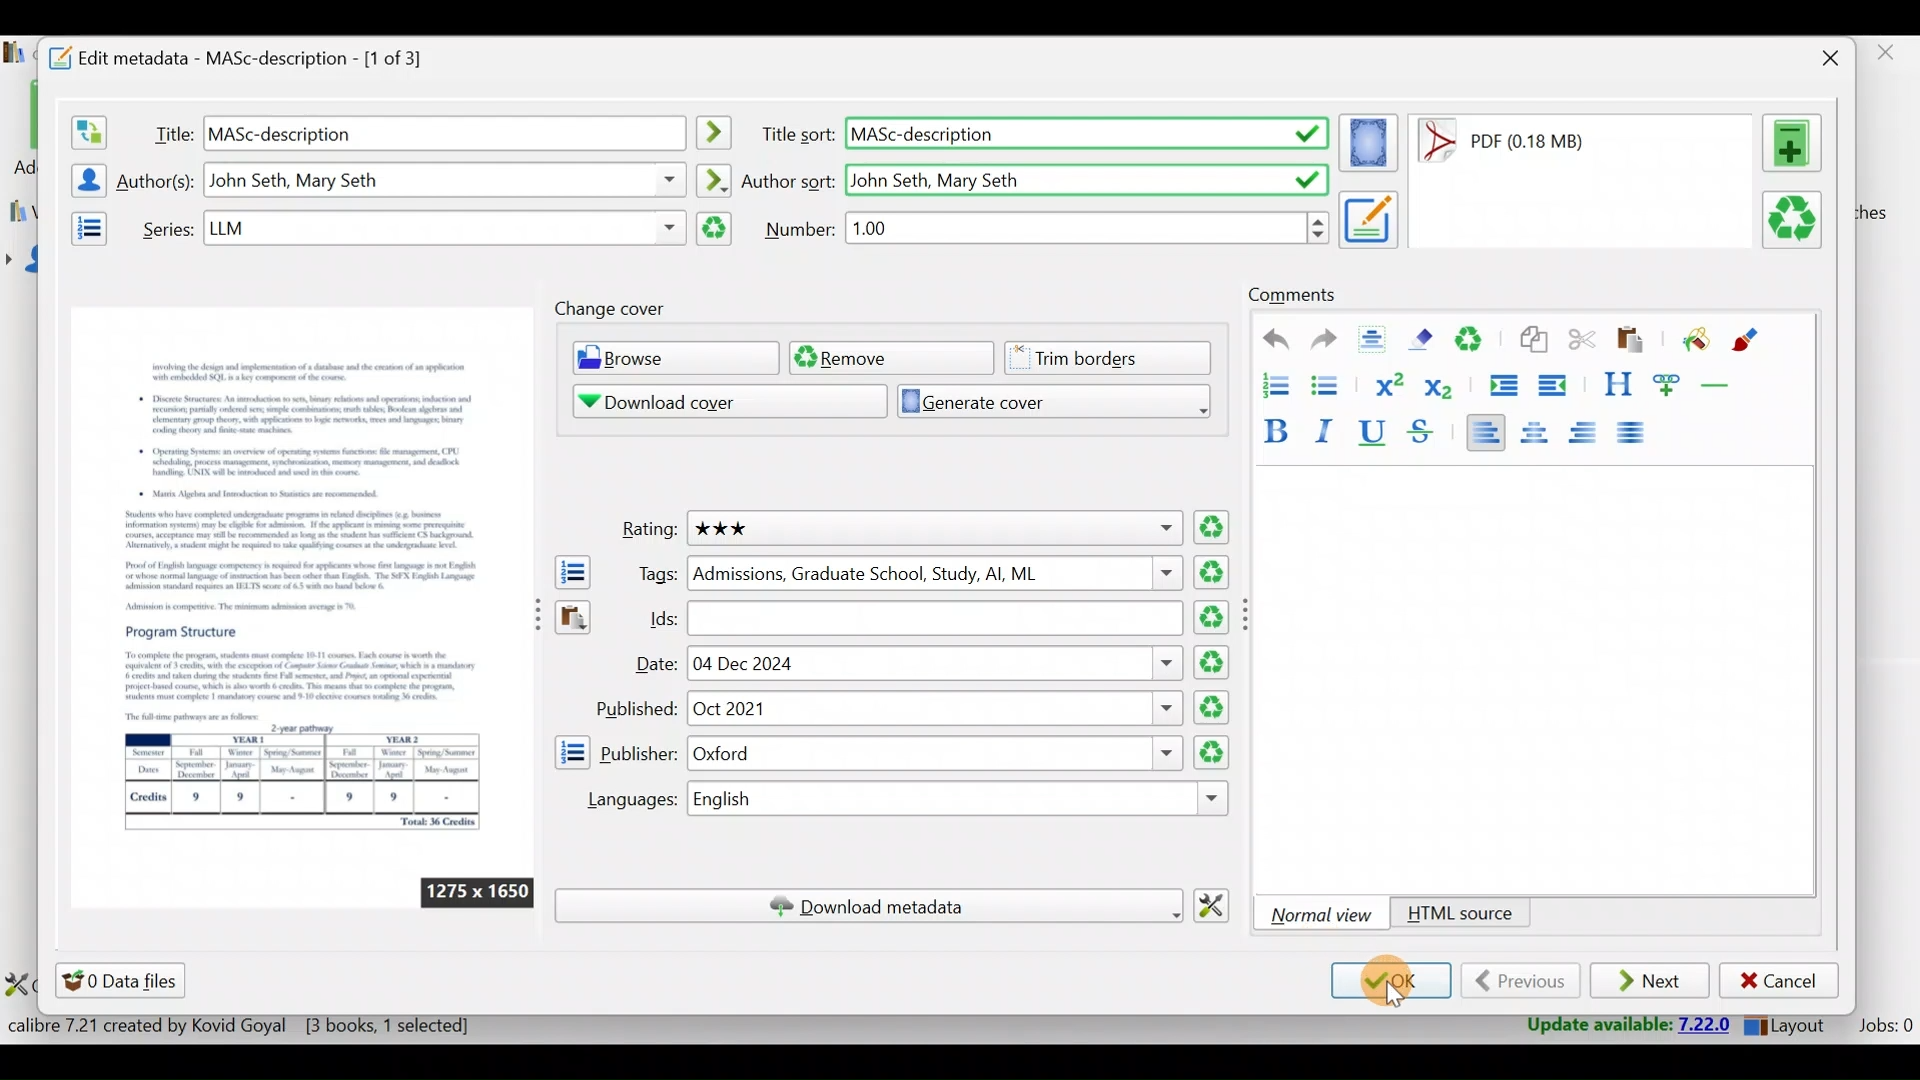 Image resolution: width=1920 pixels, height=1080 pixels. Describe the element at coordinates (1693, 341) in the screenshot. I see `Background colour` at that location.